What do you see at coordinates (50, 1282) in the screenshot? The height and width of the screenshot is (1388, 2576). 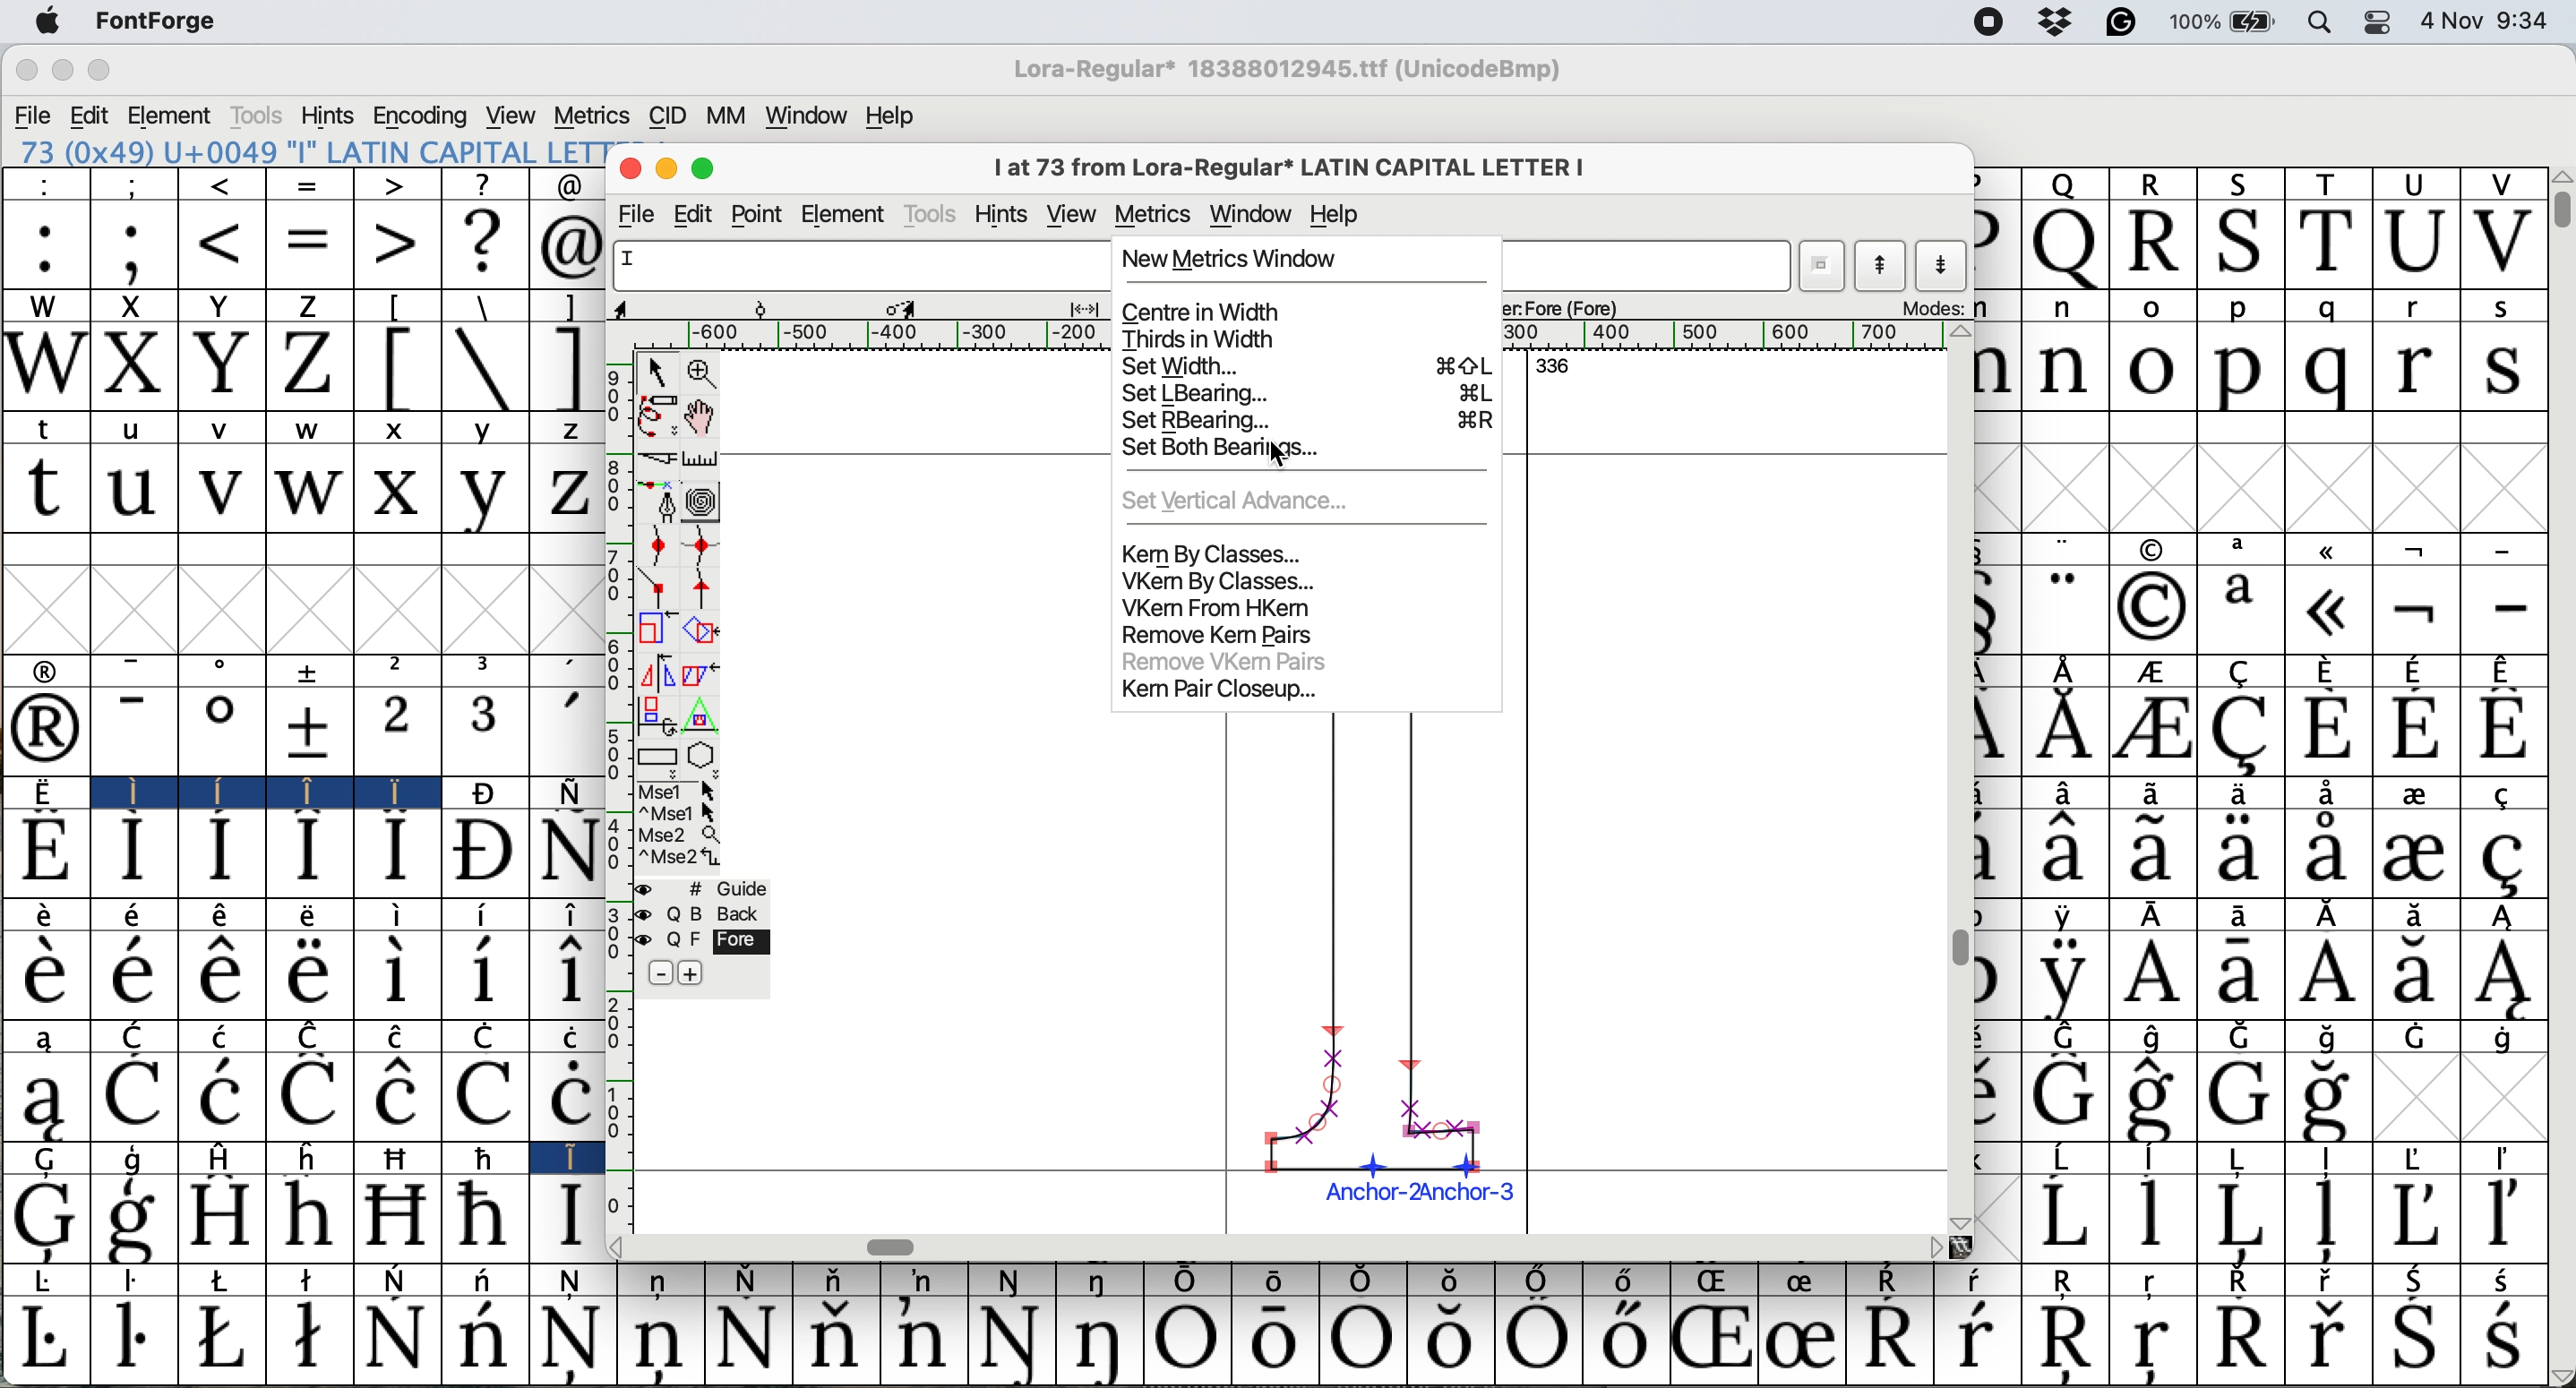 I see `Symbol` at bounding box center [50, 1282].